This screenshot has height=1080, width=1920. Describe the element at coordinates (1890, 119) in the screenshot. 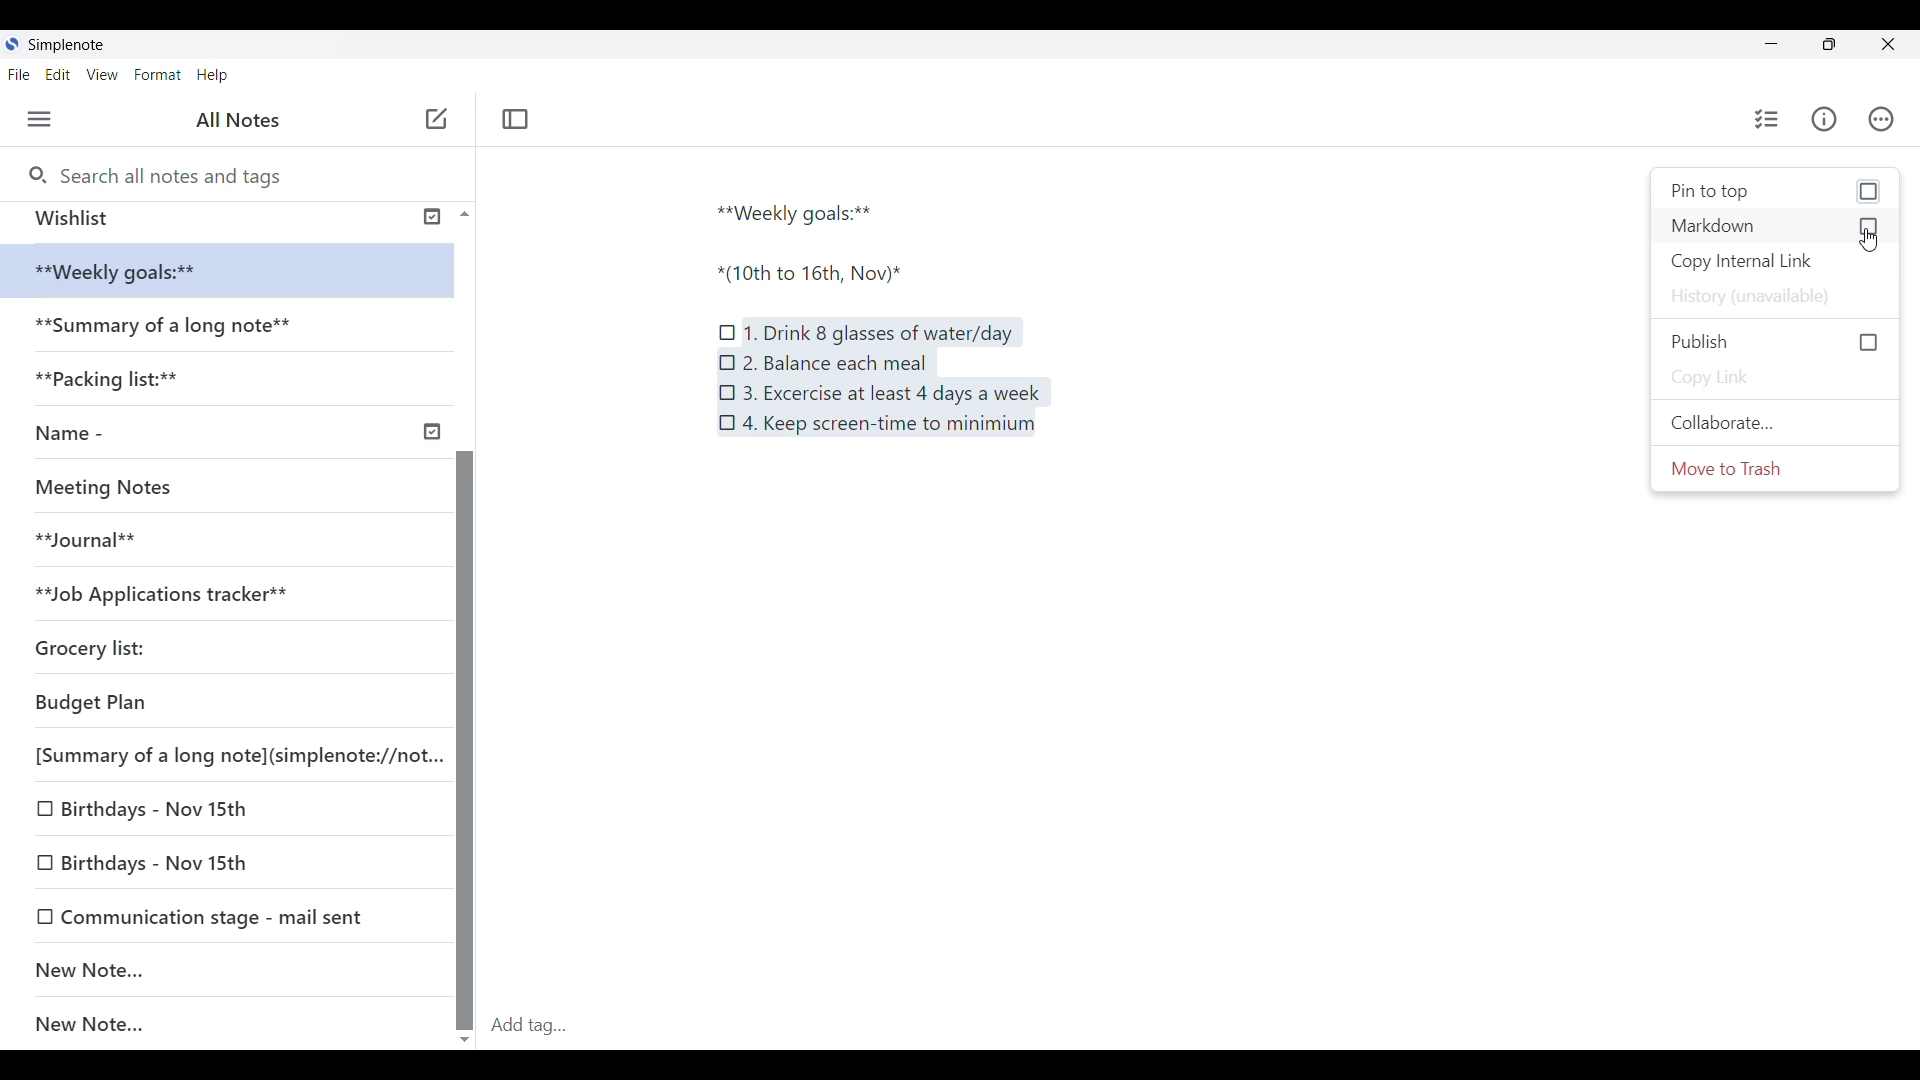

I see `Actions` at that location.